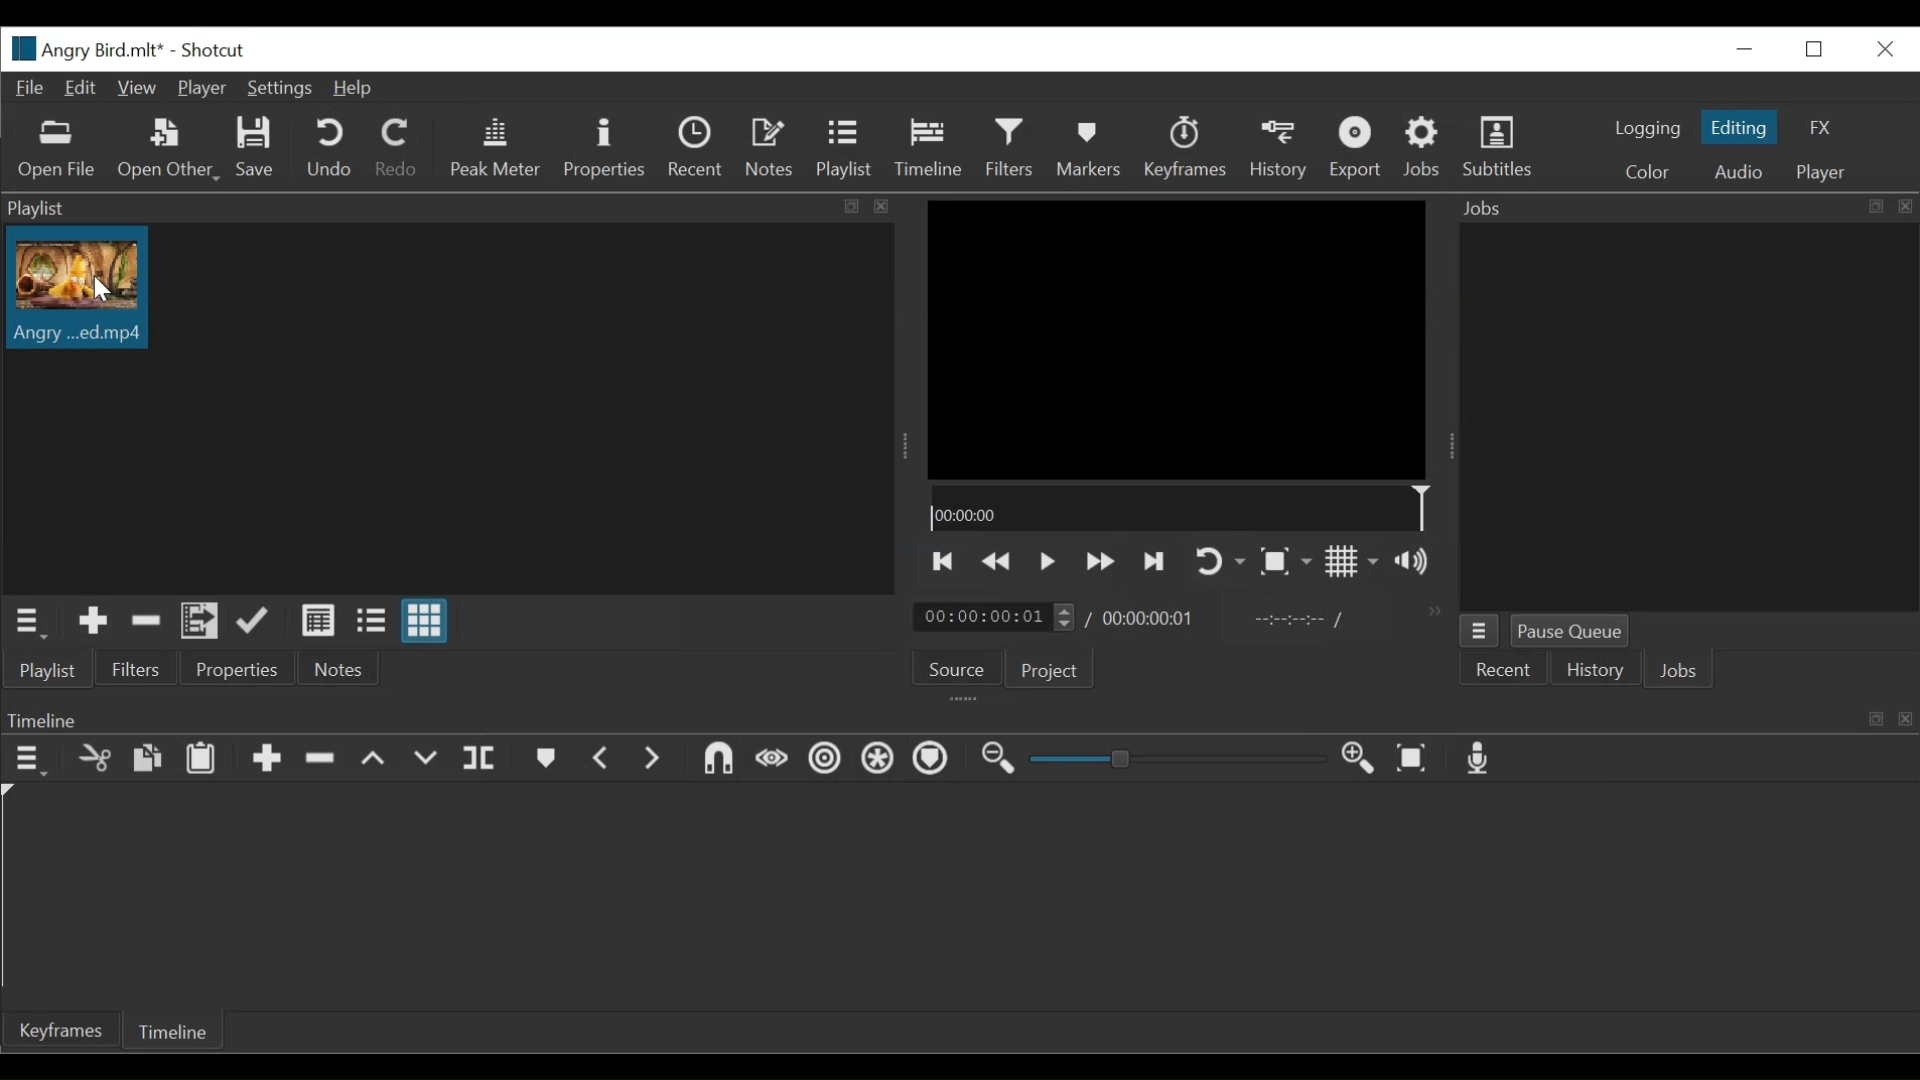 This screenshot has height=1080, width=1920. Describe the element at coordinates (61, 150) in the screenshot. I see `Open File` at that location.